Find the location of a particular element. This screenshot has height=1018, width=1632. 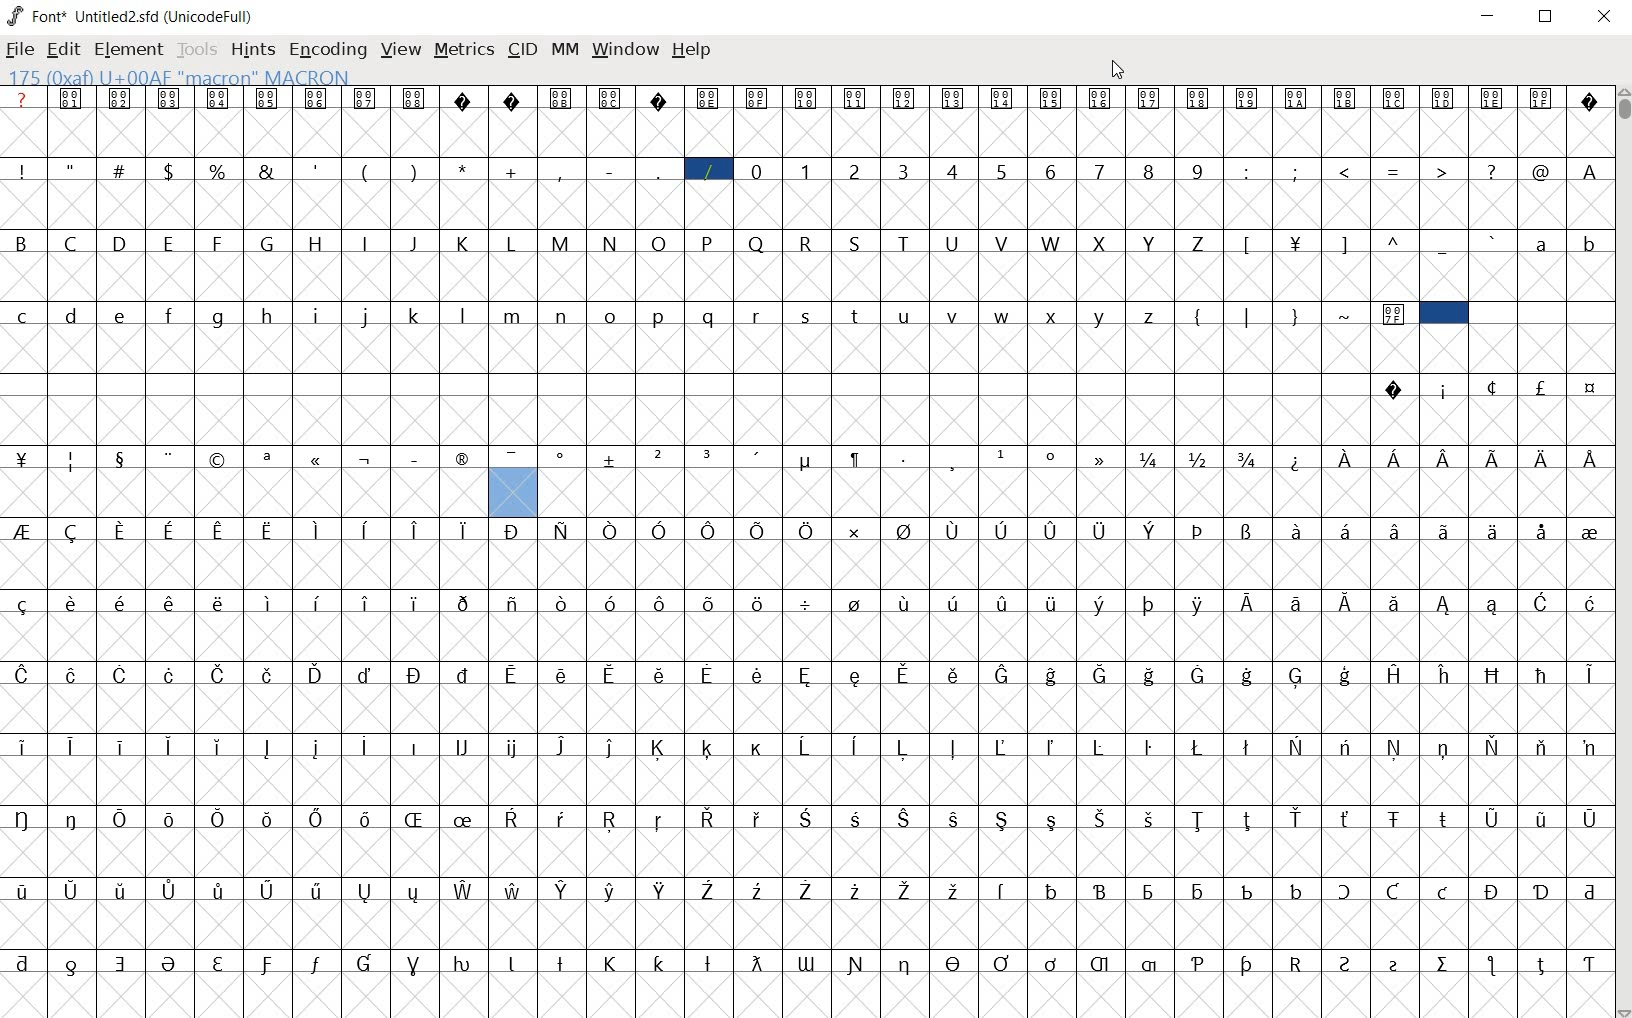

Symbol is located at coordinates (1004, 963).